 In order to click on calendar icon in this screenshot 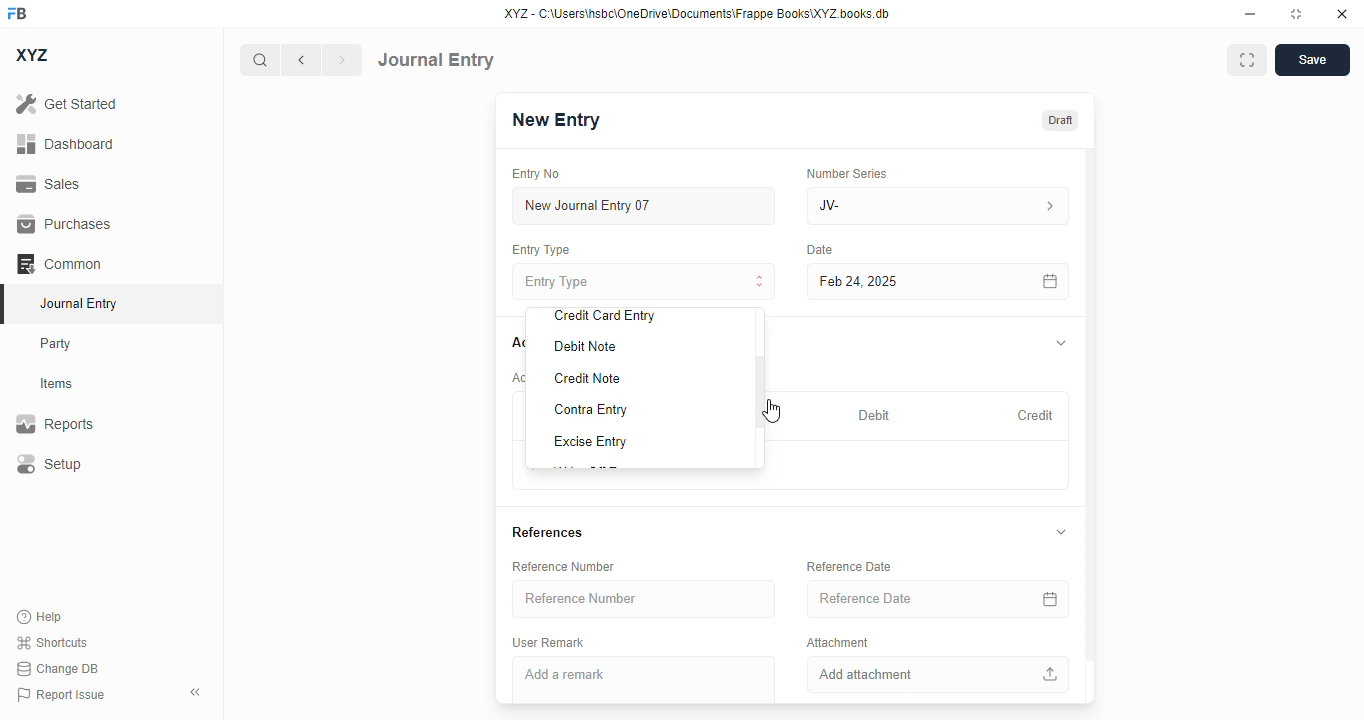, I will do `click(1049, 599)`.